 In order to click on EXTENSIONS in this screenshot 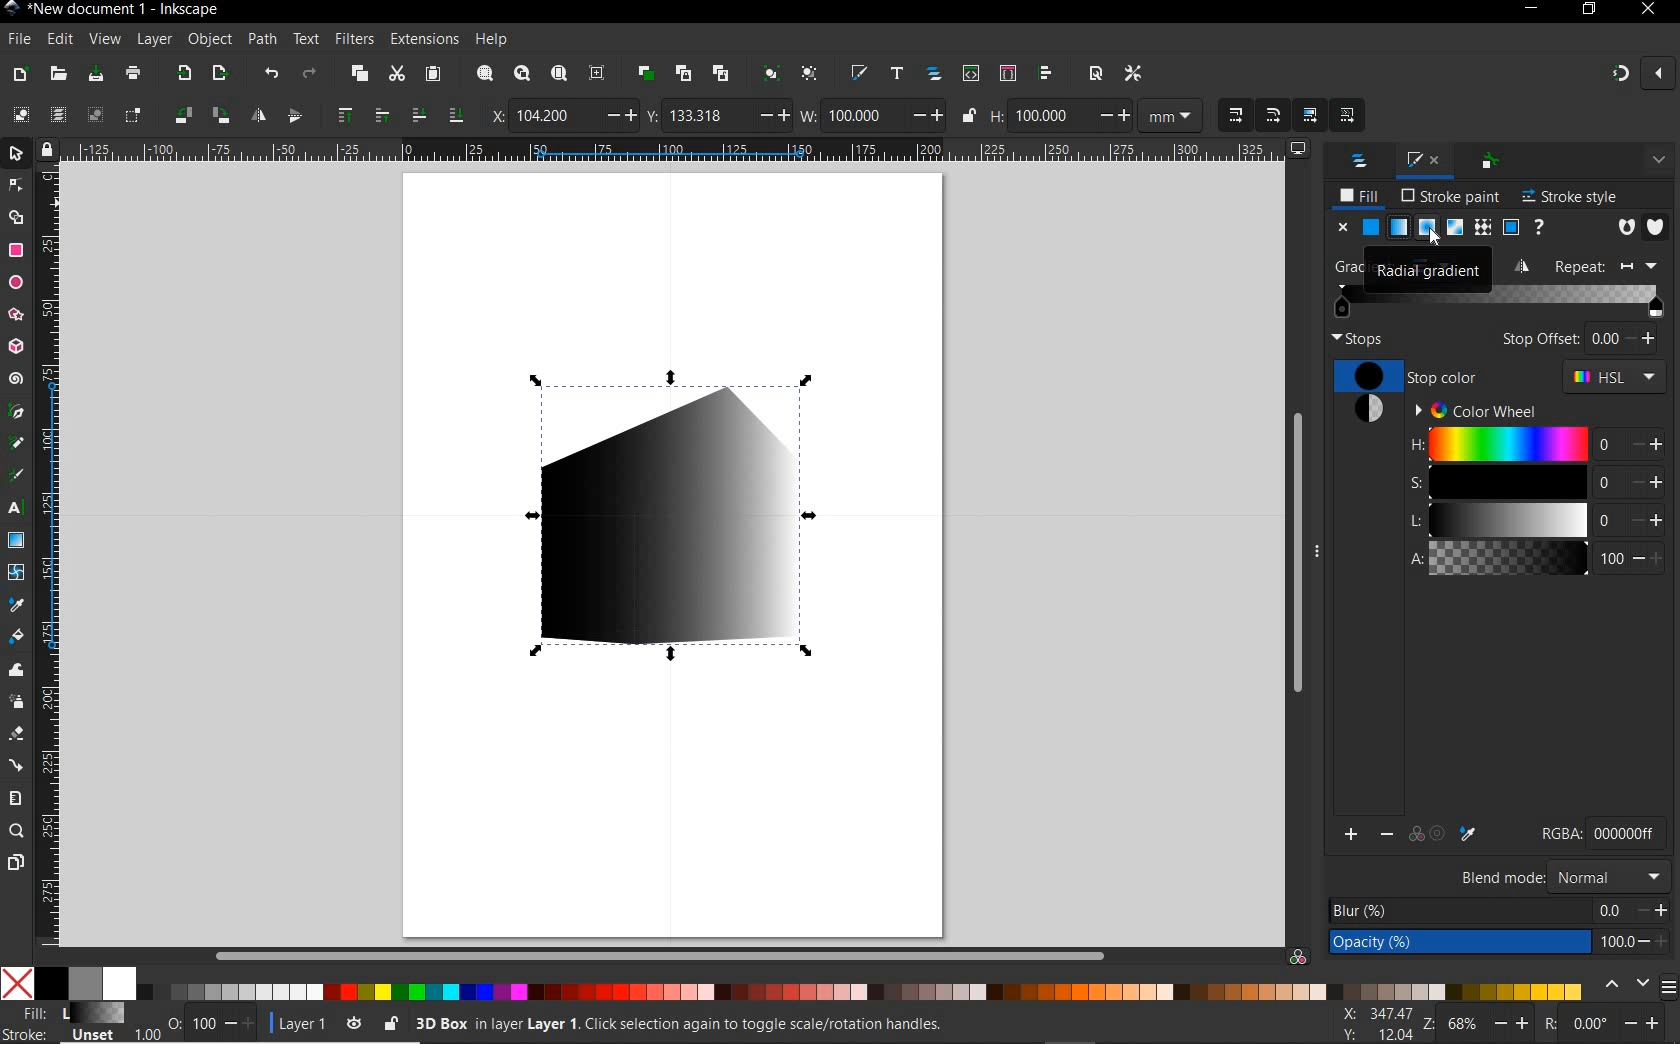, I will do `click(422, 40)`.